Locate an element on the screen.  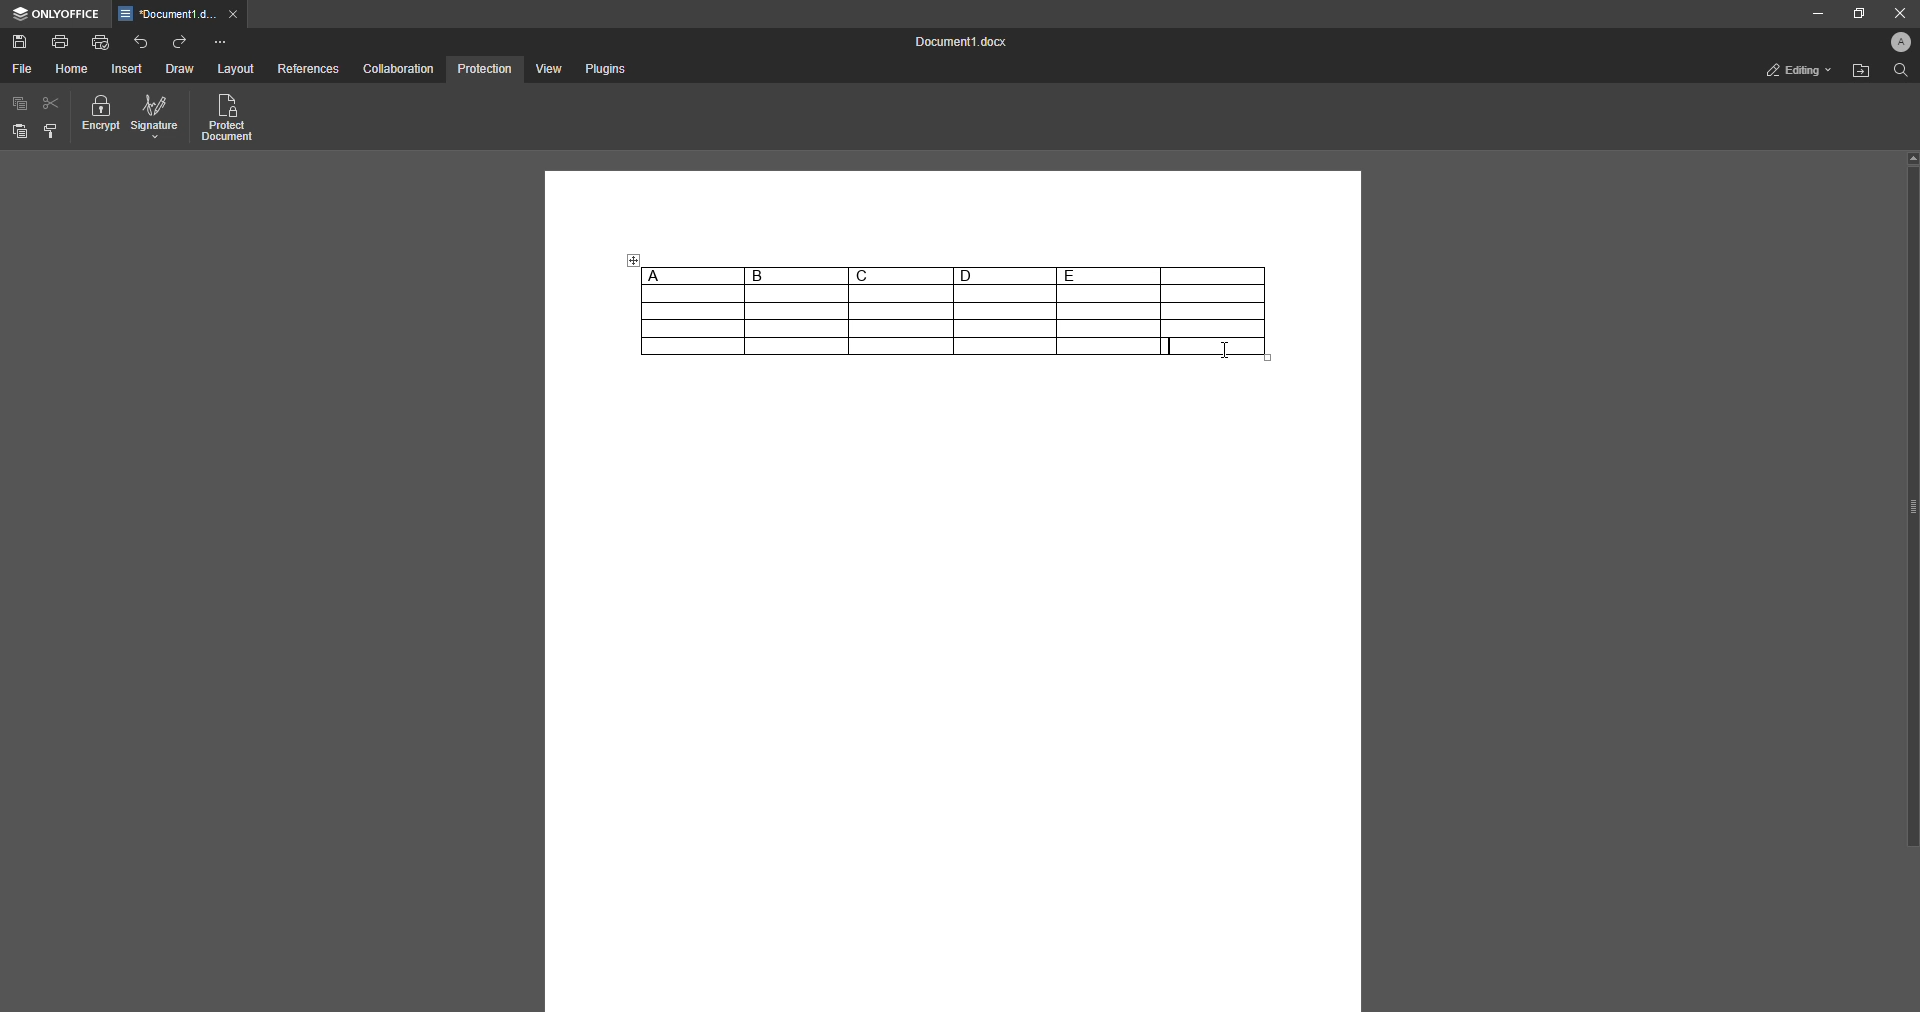
New folder is located at coordinates (1858, 73).